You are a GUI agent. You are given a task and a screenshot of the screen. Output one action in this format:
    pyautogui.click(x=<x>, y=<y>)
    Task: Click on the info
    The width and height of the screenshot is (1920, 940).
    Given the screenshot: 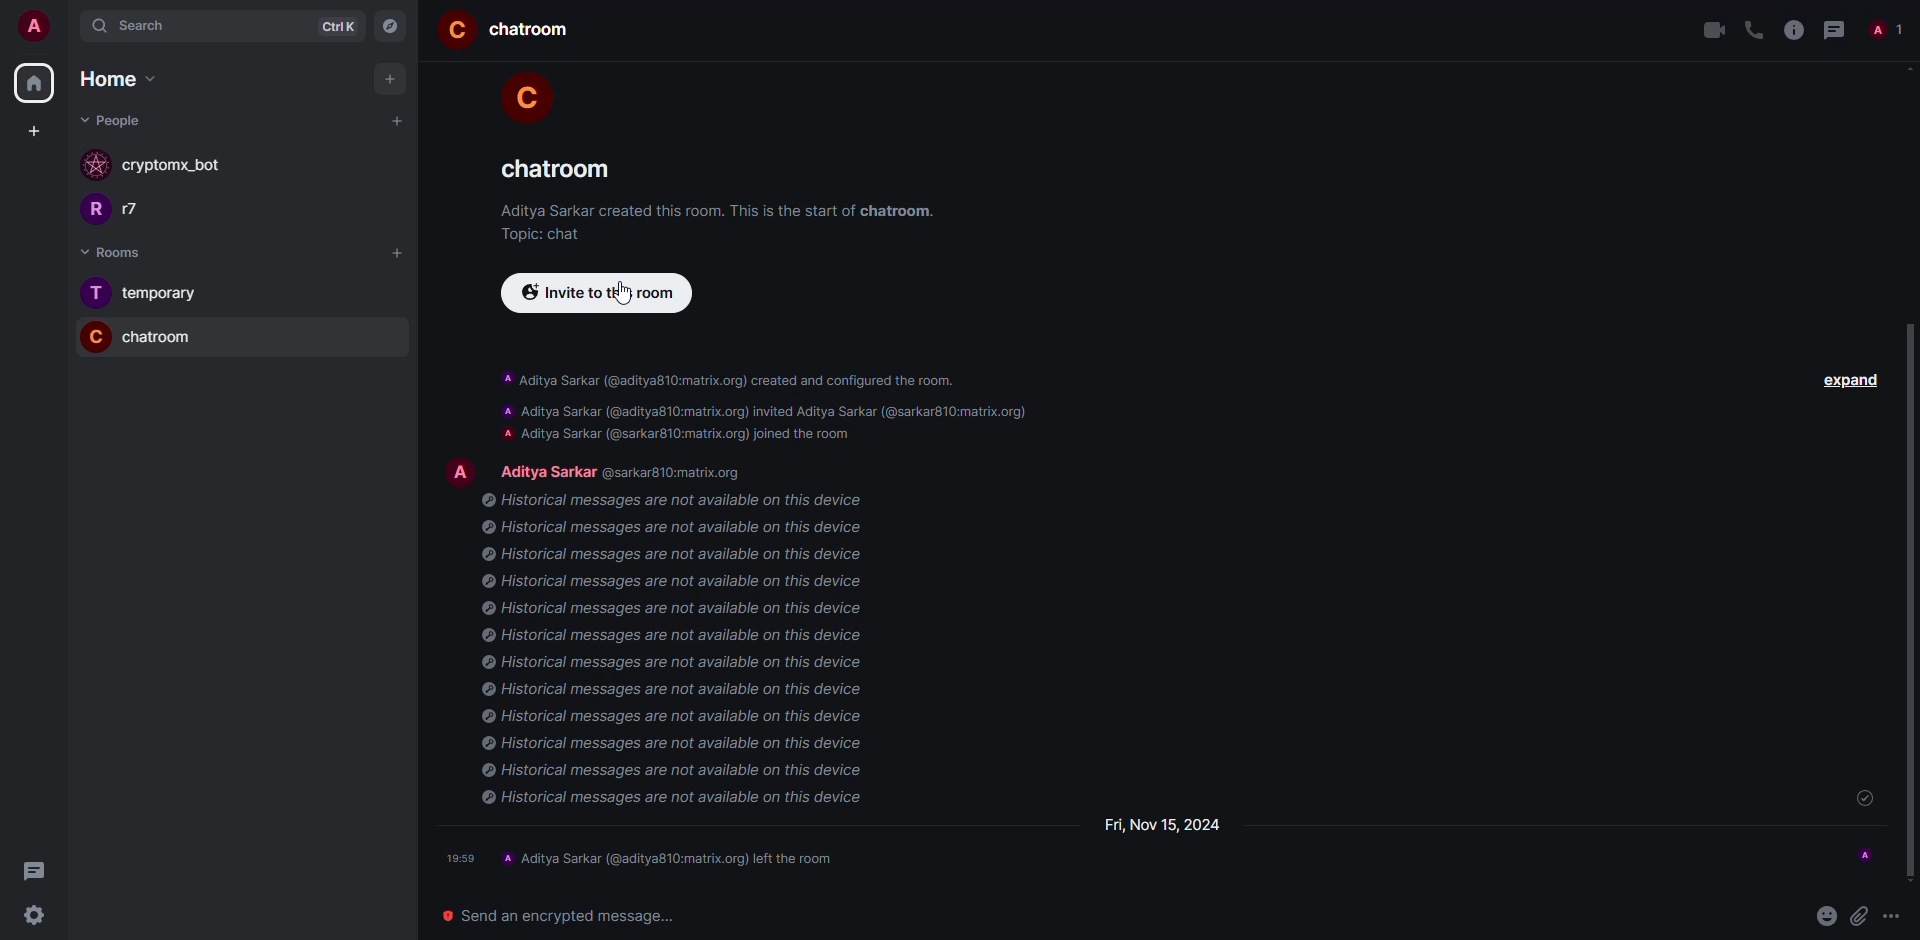 What is the action you would take?
    pyautogui.click(x=1792, y=30)
    